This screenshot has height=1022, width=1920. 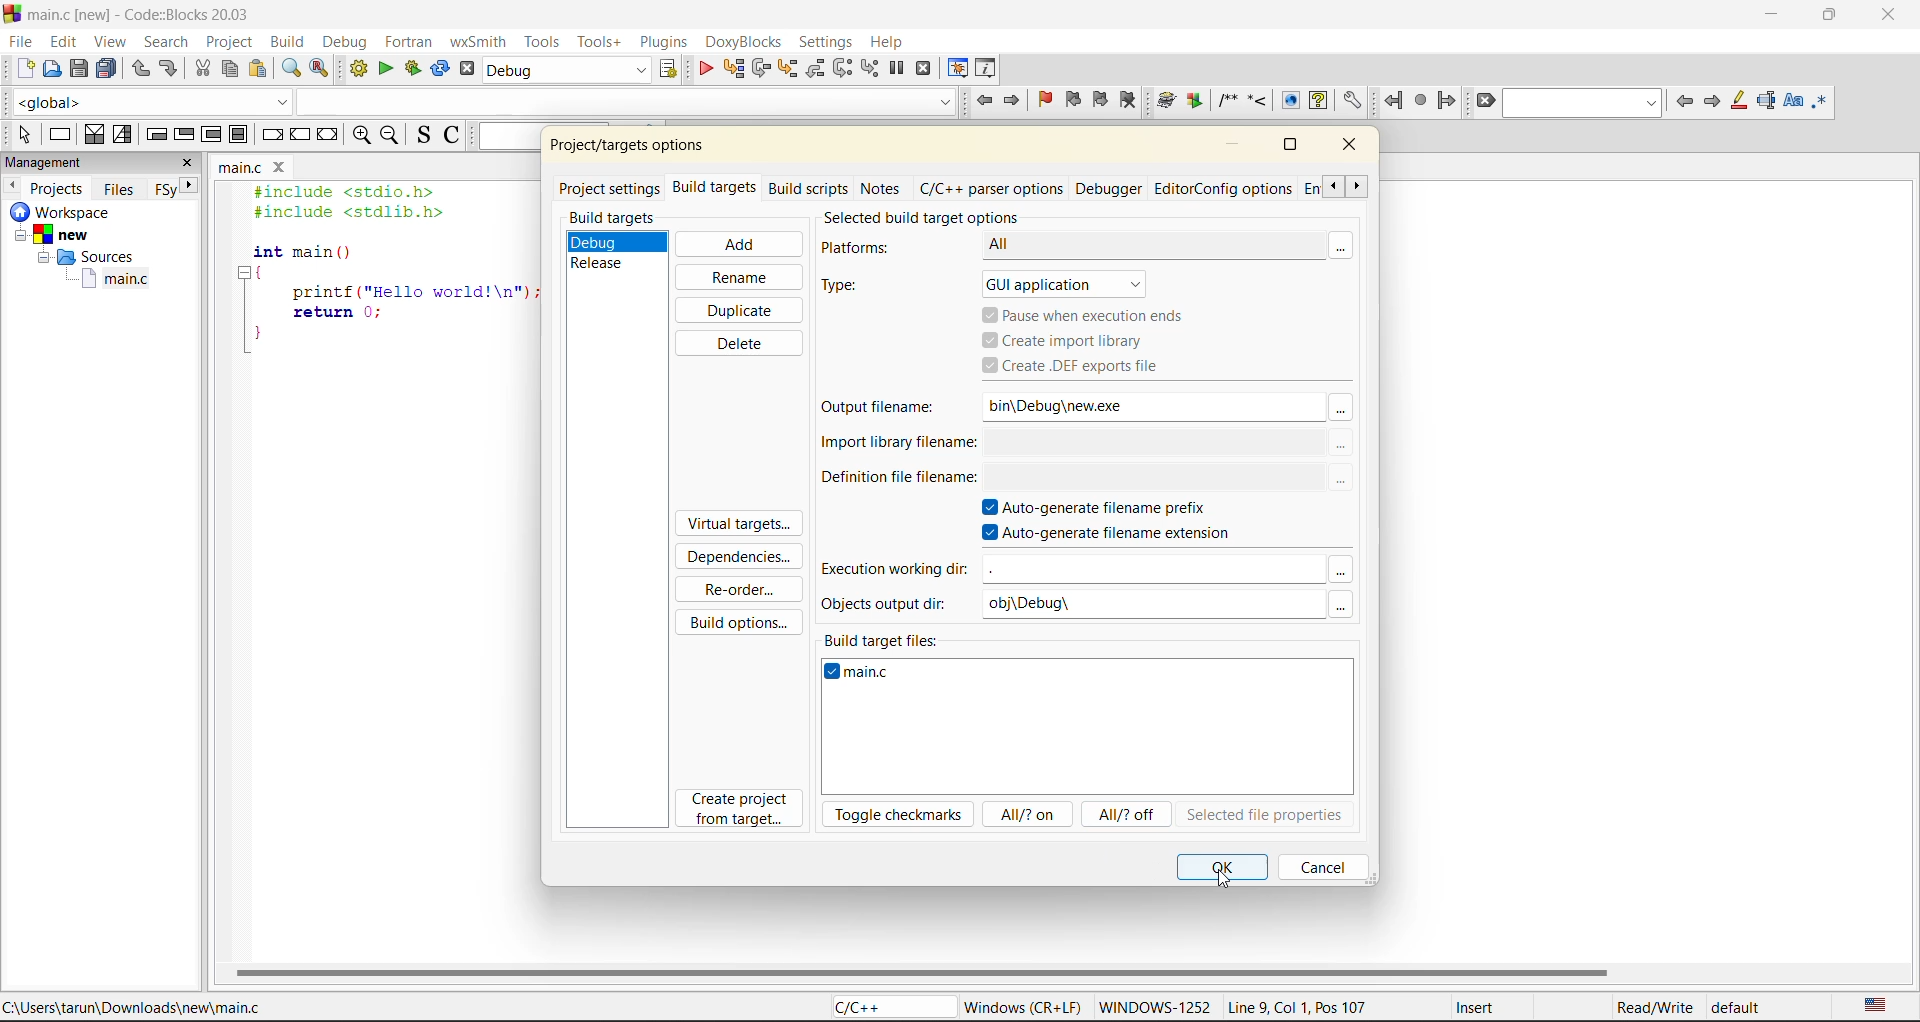 What do you see at coordinates (626, 100) in the screenshot?
I see `code completion search` at bounding box center [626, 100].